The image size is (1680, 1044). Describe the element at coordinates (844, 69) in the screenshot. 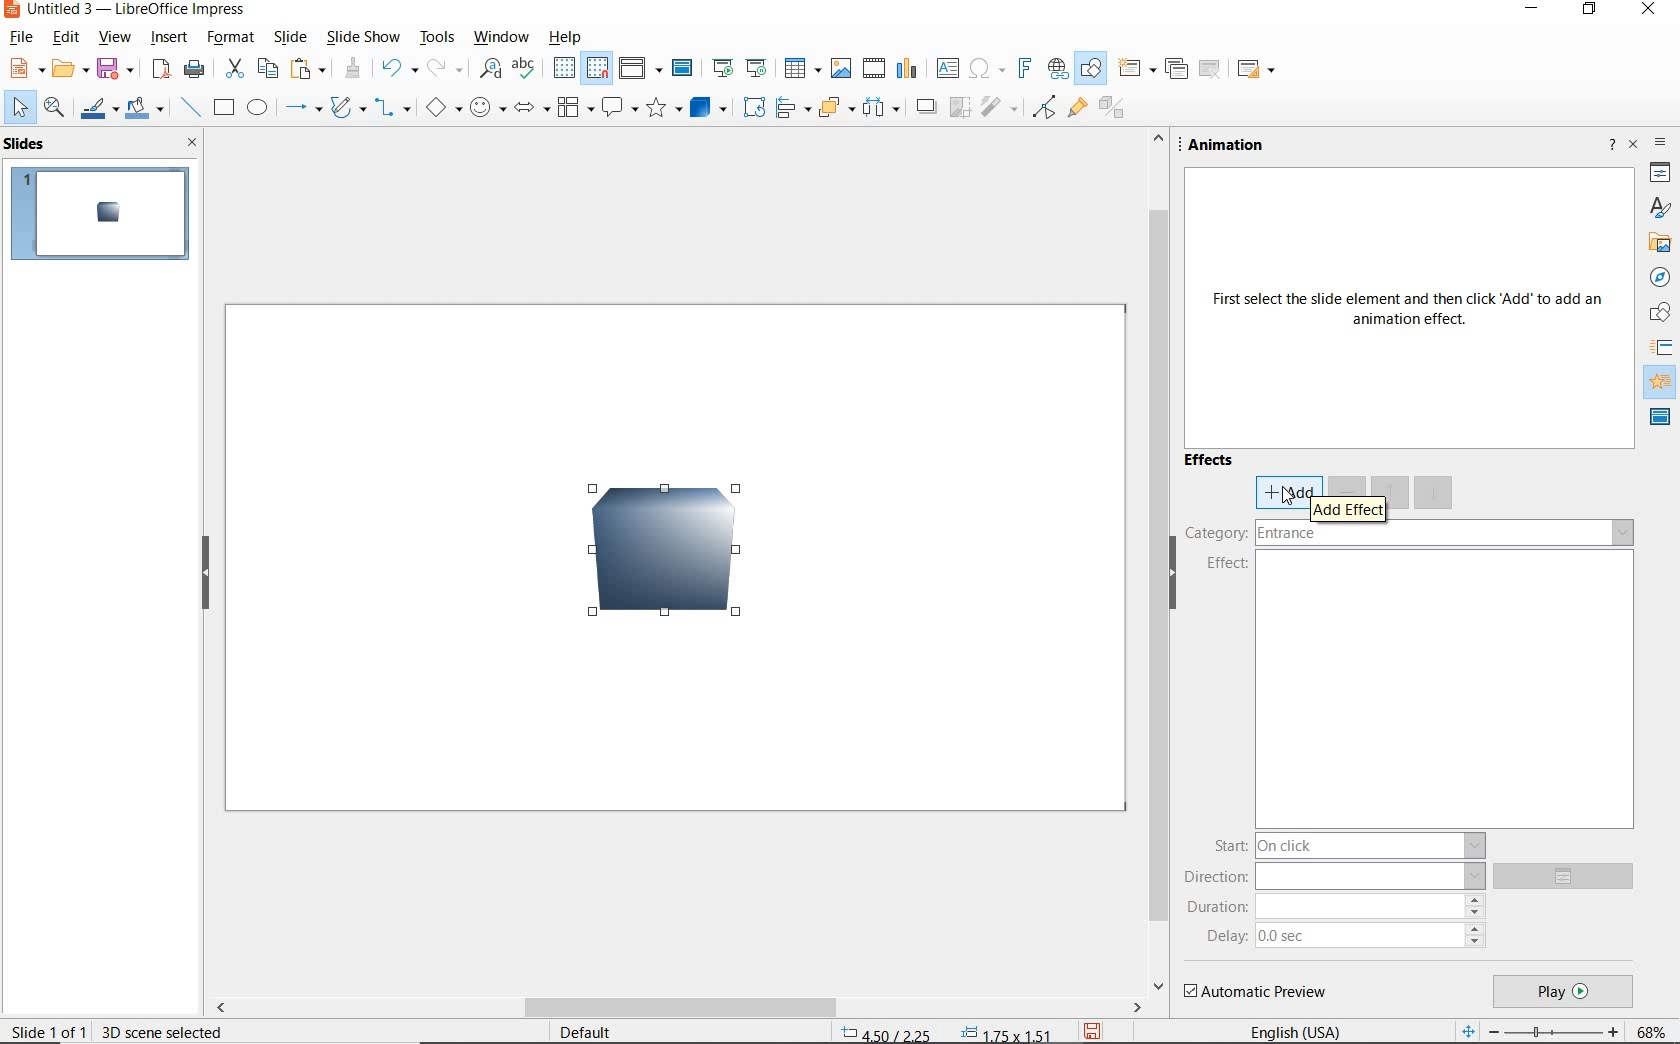

I see `insert image` at that location.